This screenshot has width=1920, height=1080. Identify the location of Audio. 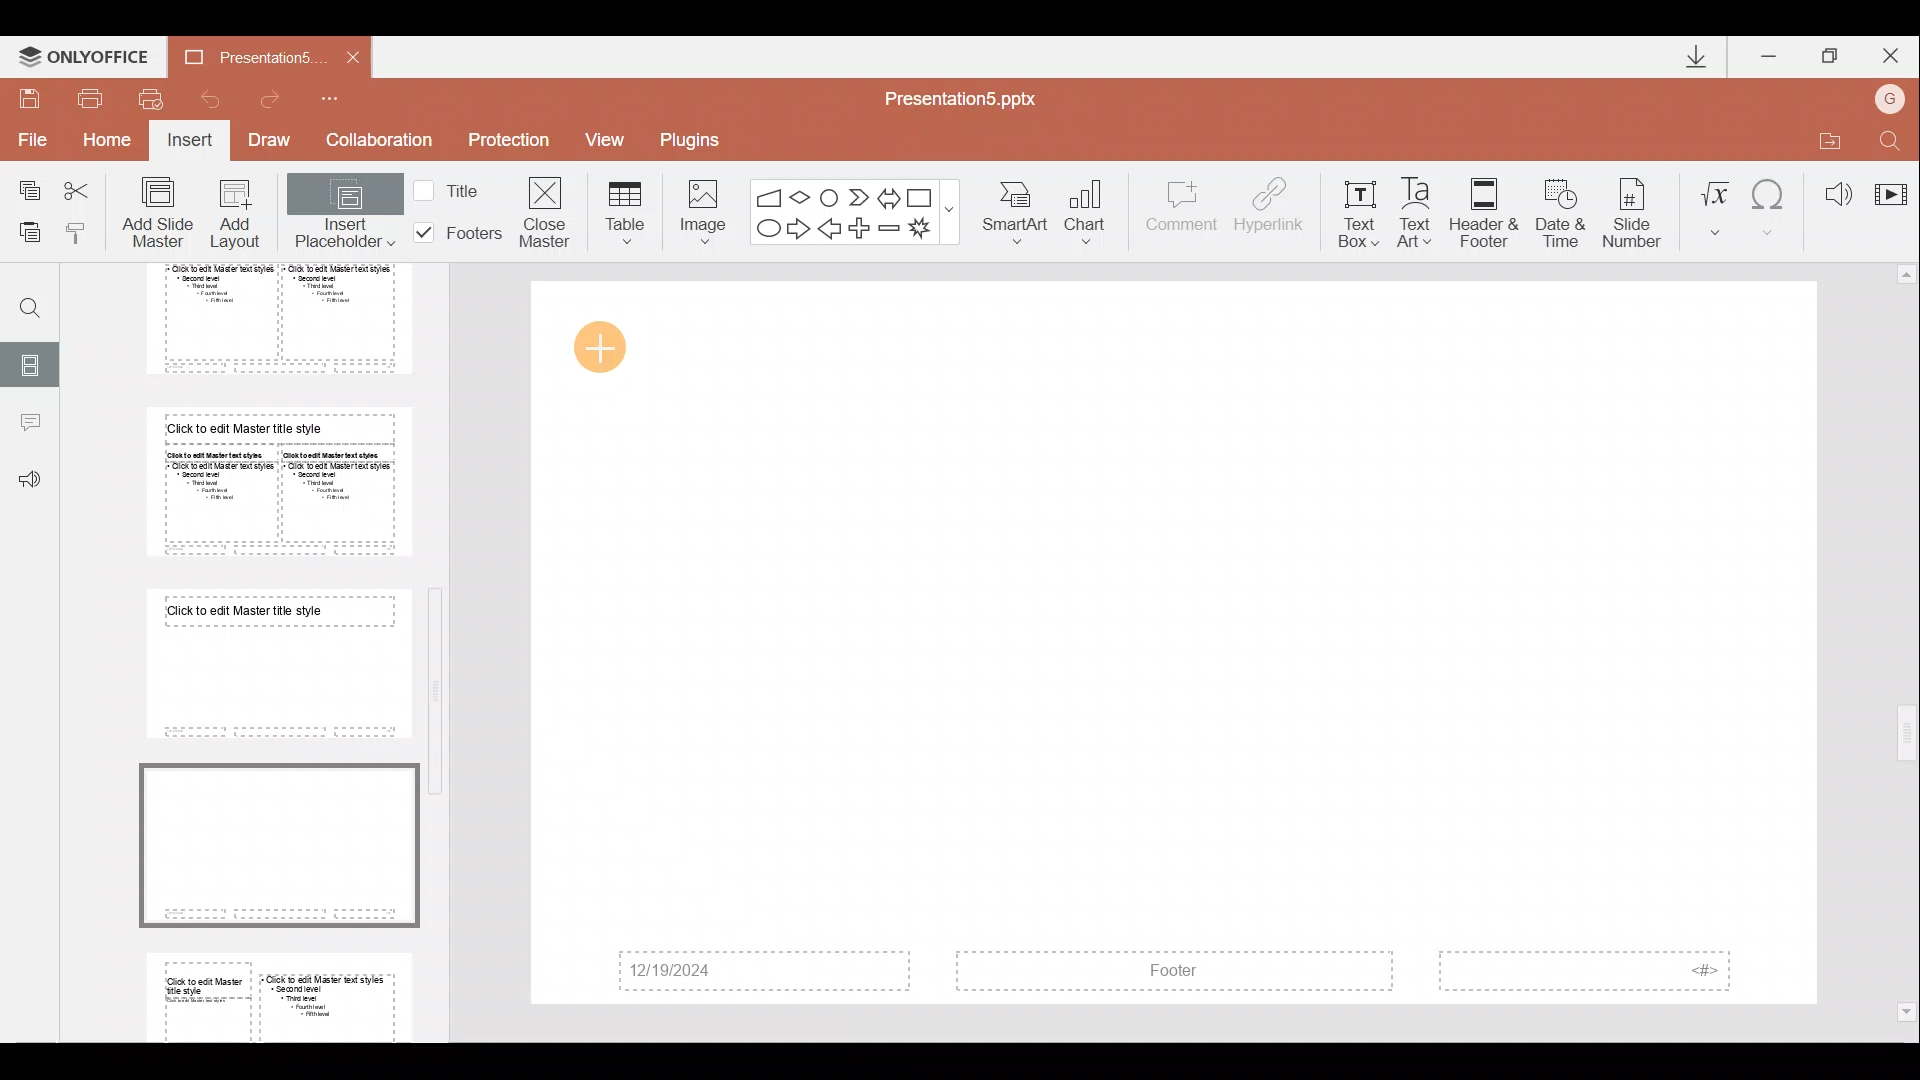
(1830, 188).